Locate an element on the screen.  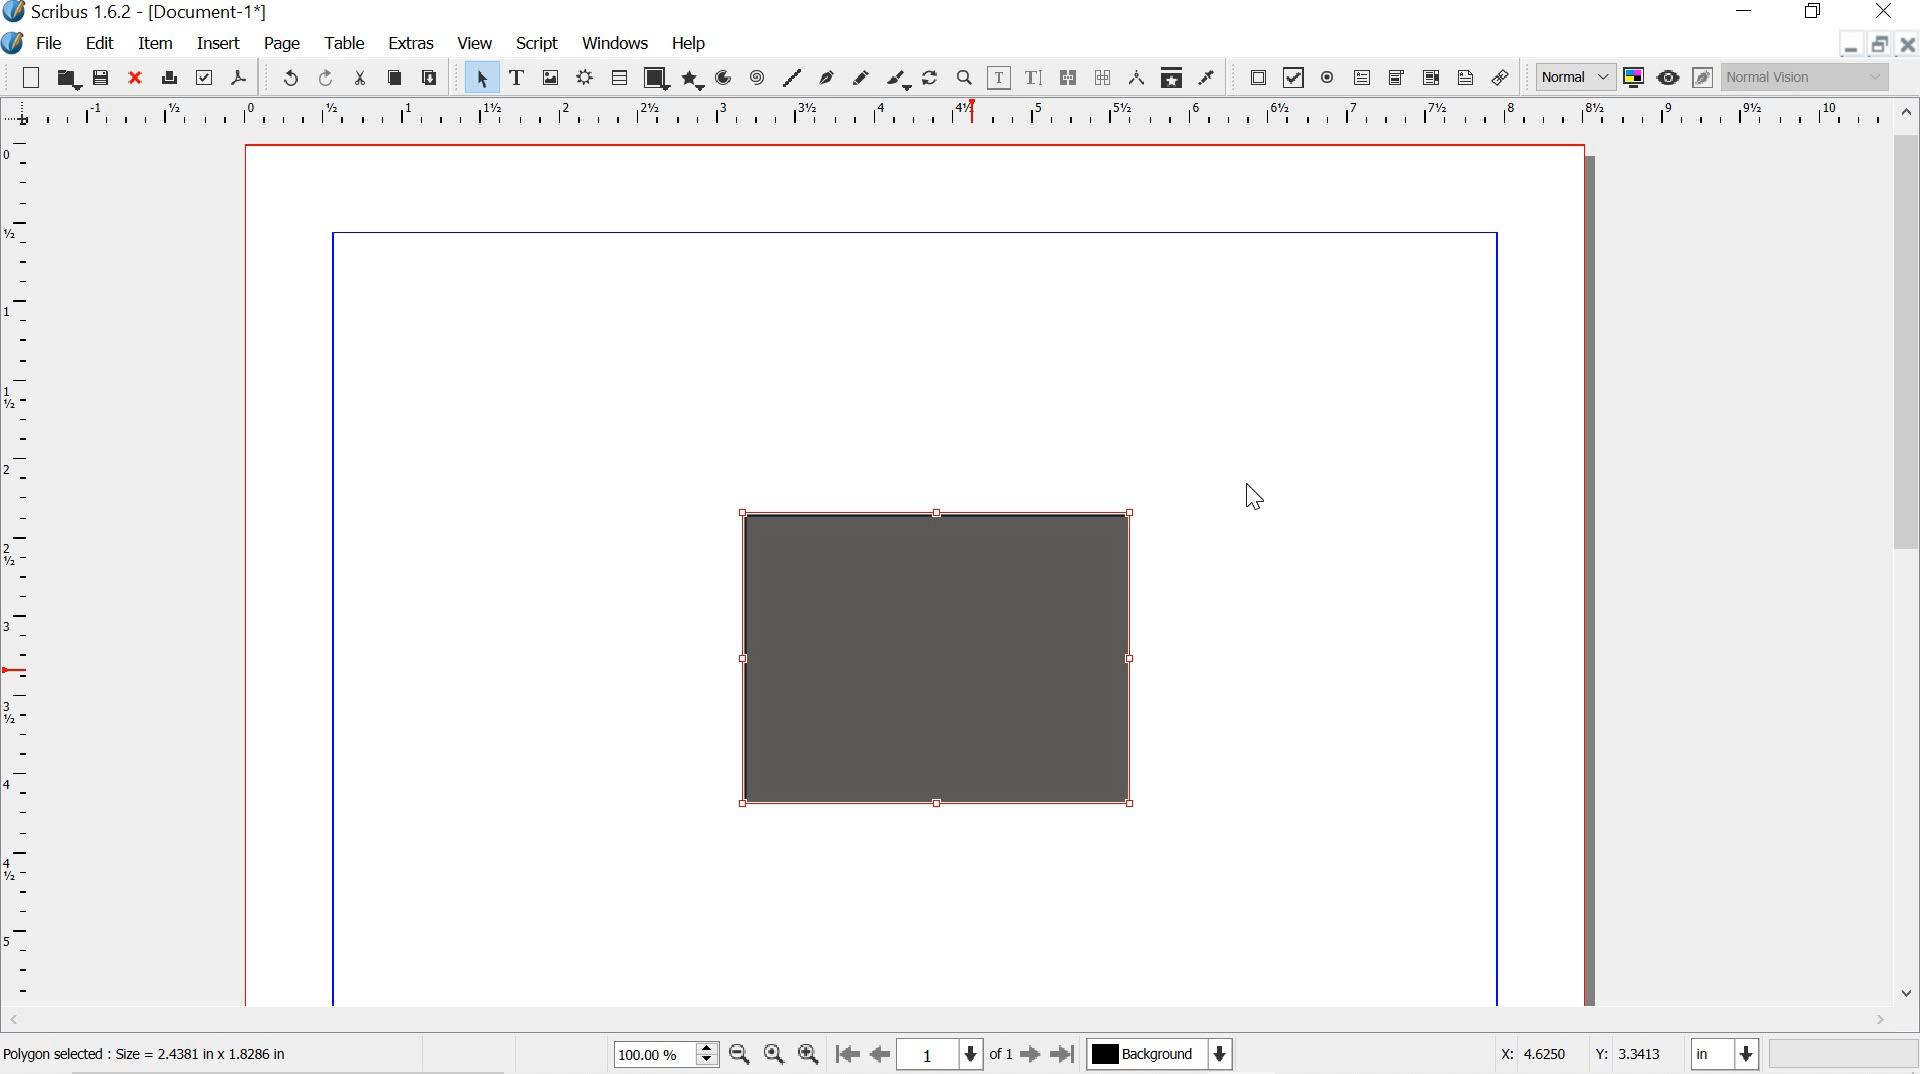
minimize is located at coordinates (1848, 48).